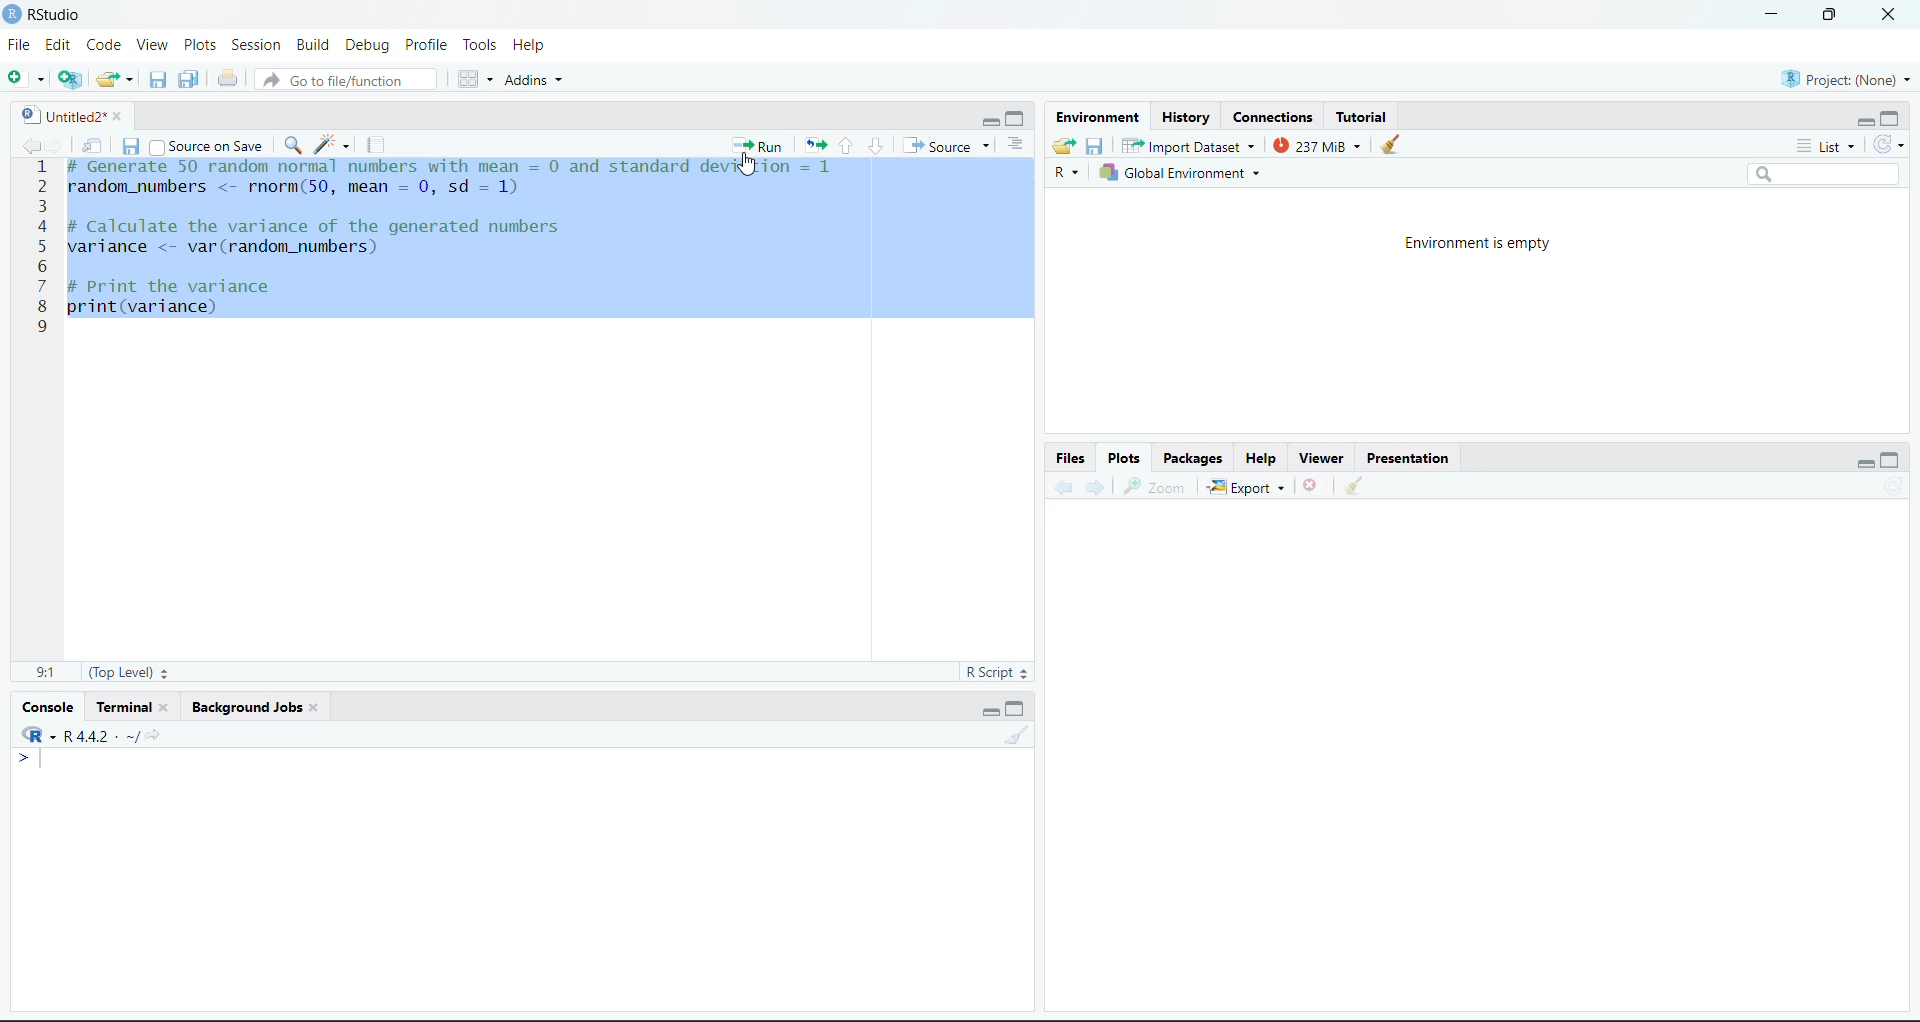 This screenshot has width=1920, height=1022. I want to click on Help, so click(1260, 458).